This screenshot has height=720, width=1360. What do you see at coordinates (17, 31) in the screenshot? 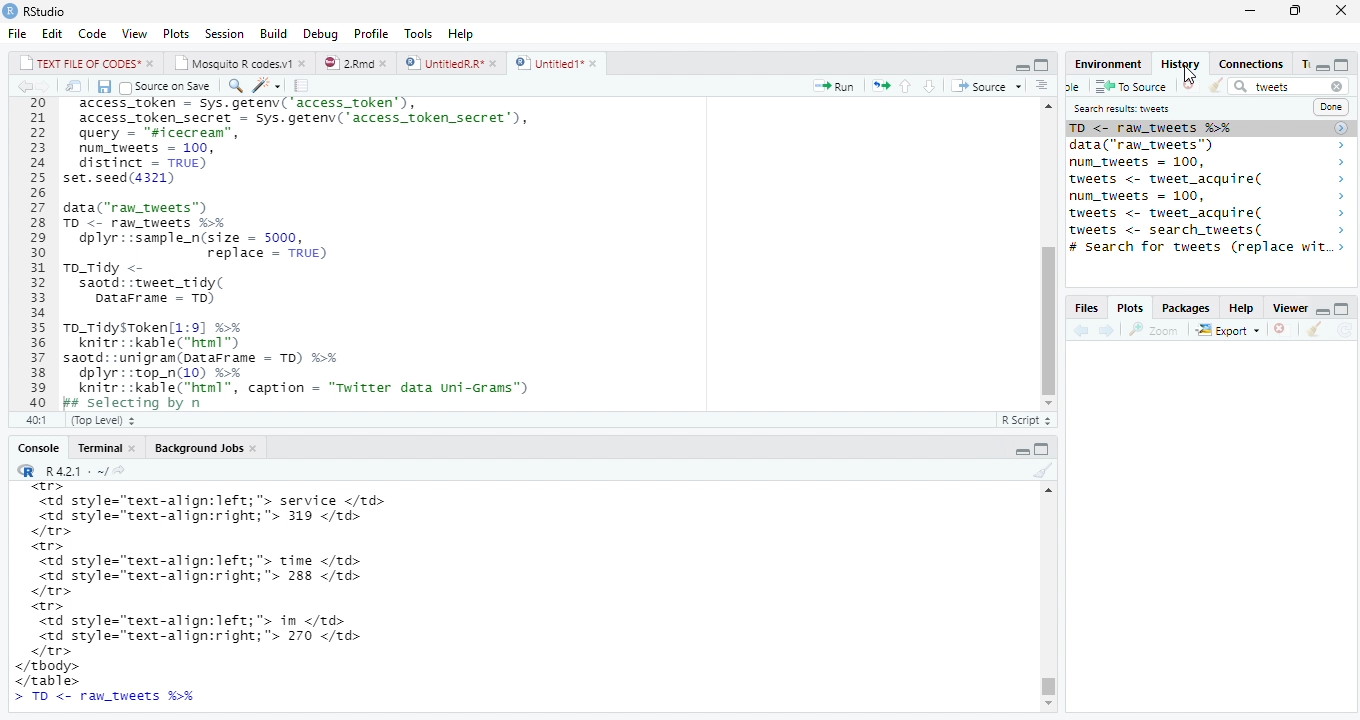
I see `File` at bounding box center [17, 31].